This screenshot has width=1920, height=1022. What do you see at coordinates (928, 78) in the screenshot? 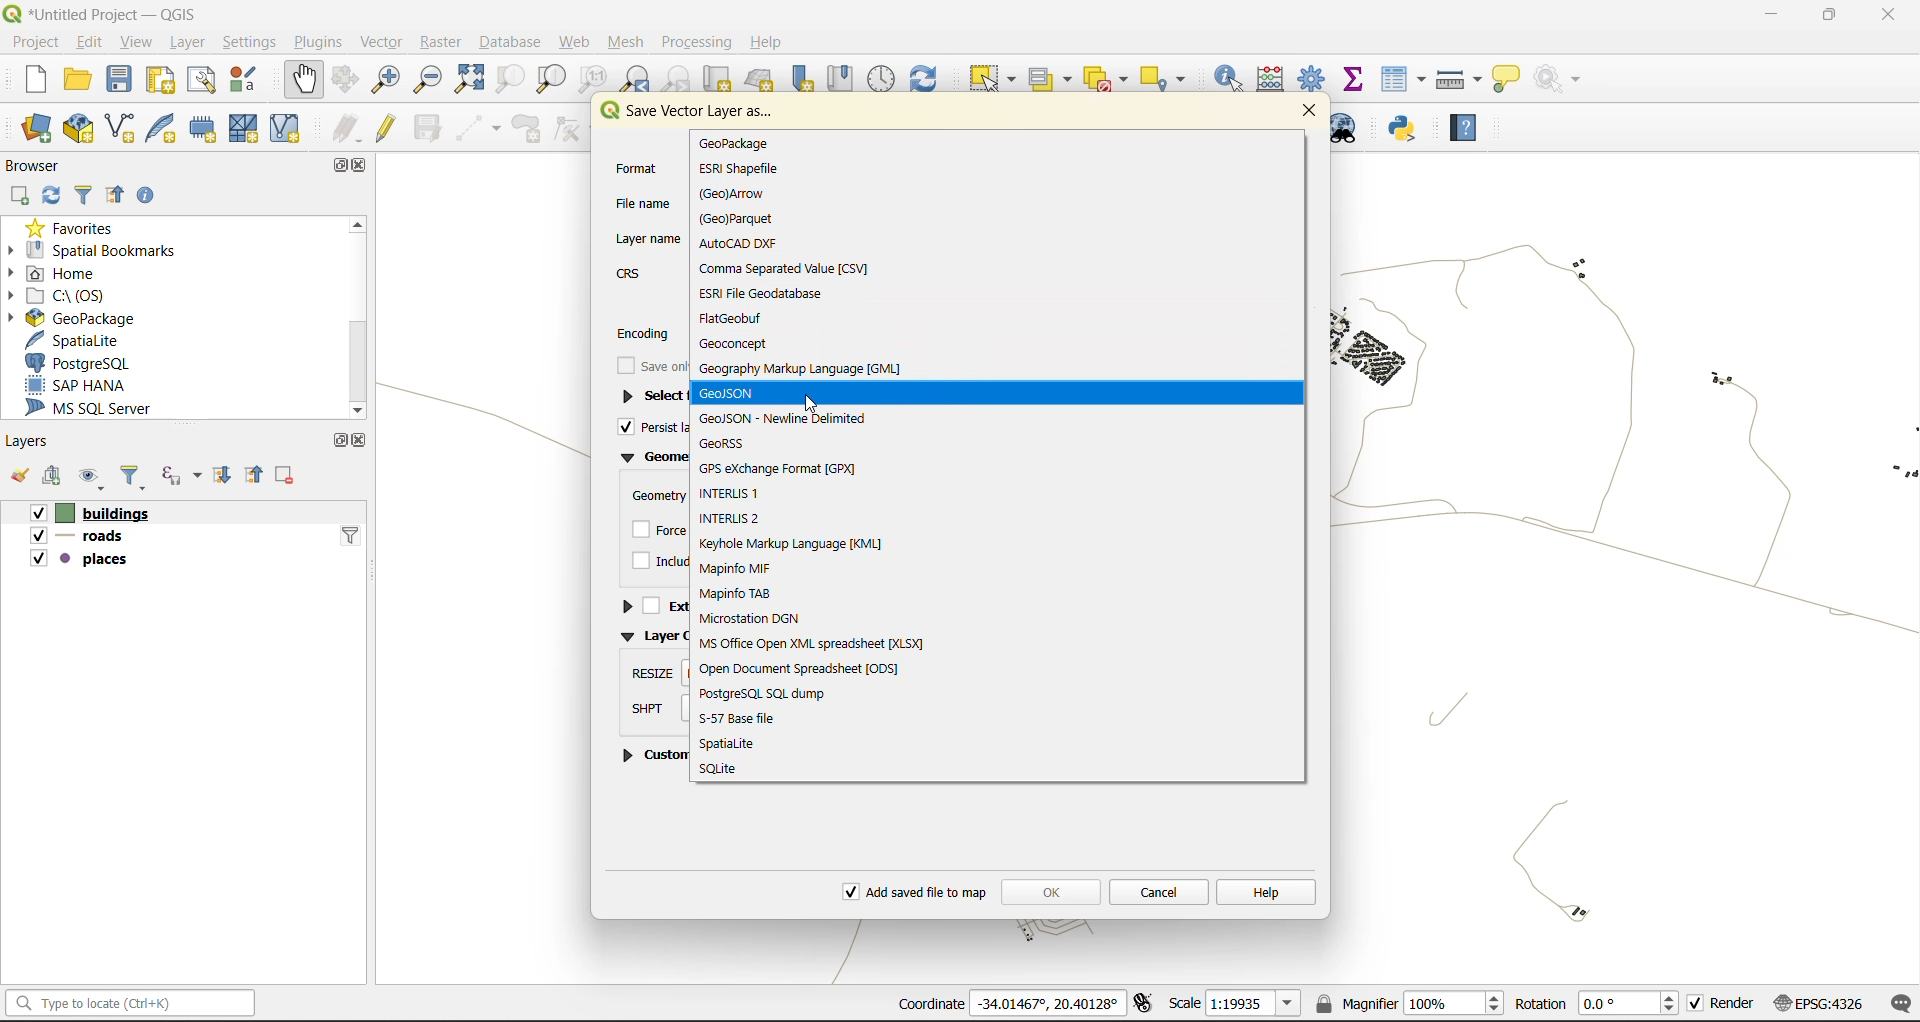
I see `refresh` at bounding box center [928, 78].